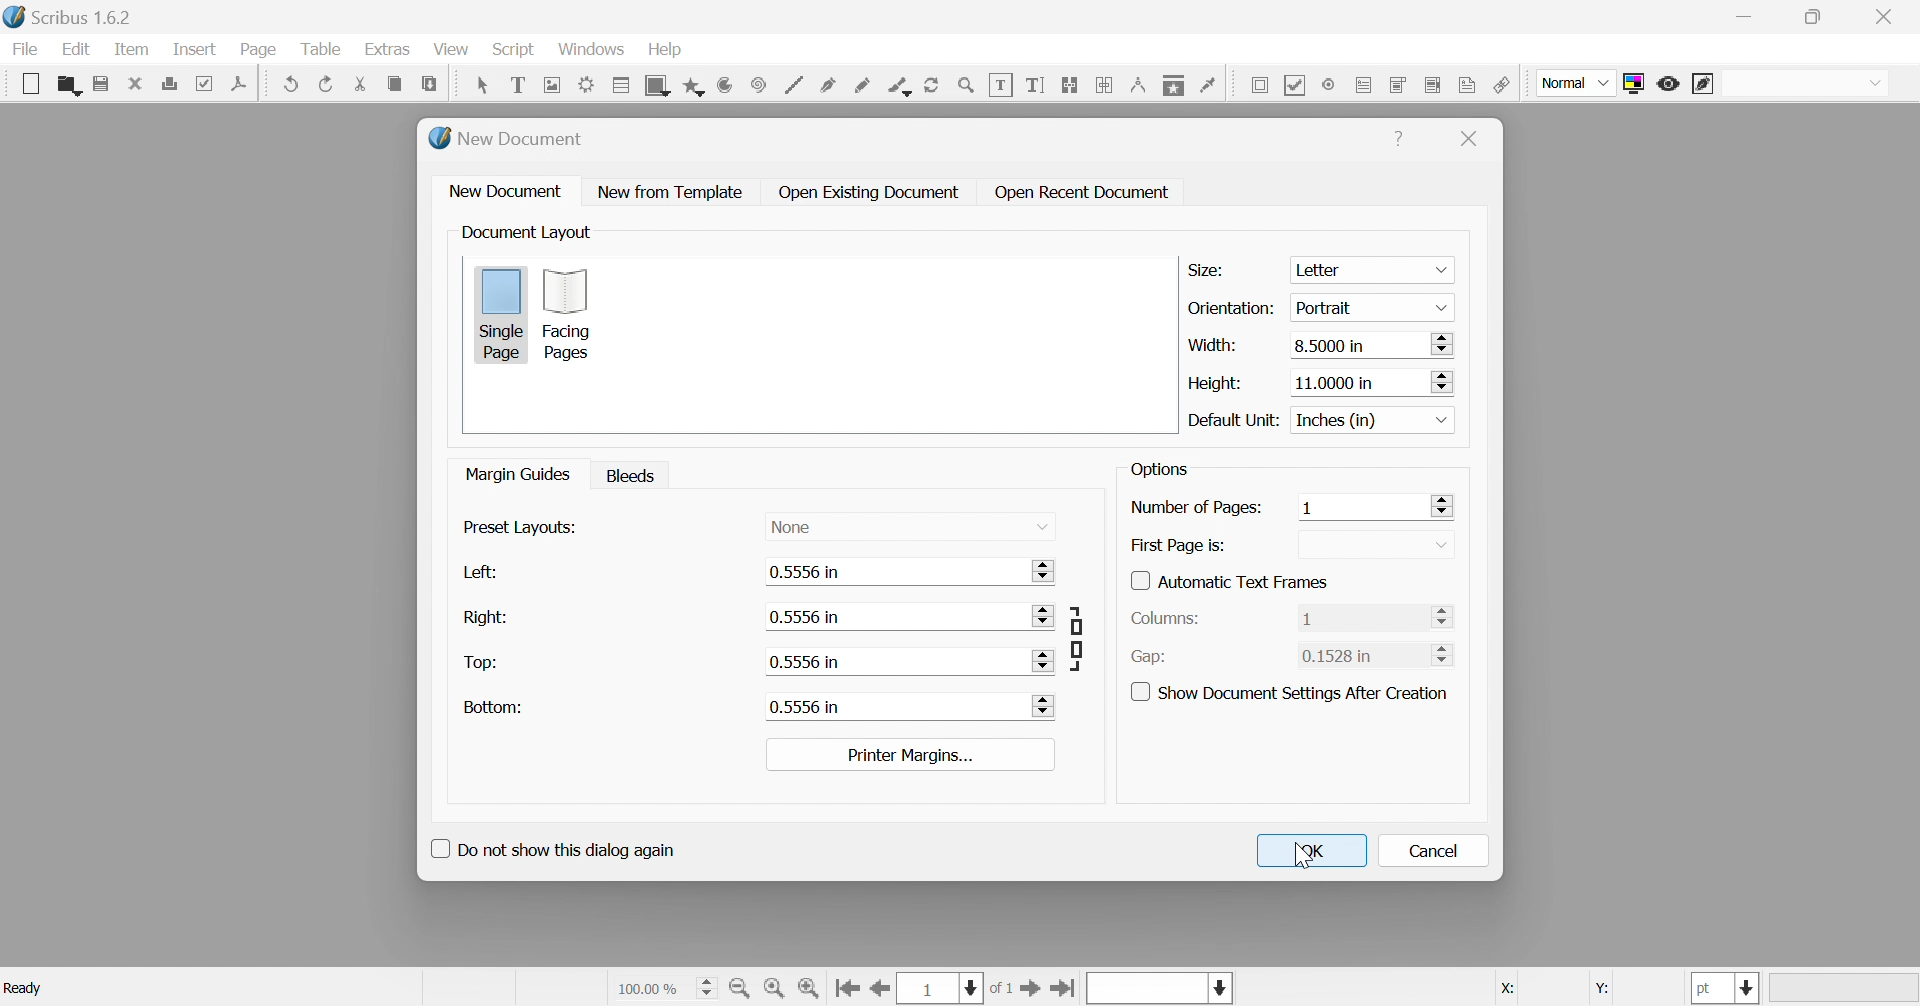 The height and width of the screenshot is (1006, 1920). Describe the element at coordinates (865, 86) in the screenshot. I see `freehand line` at that location.